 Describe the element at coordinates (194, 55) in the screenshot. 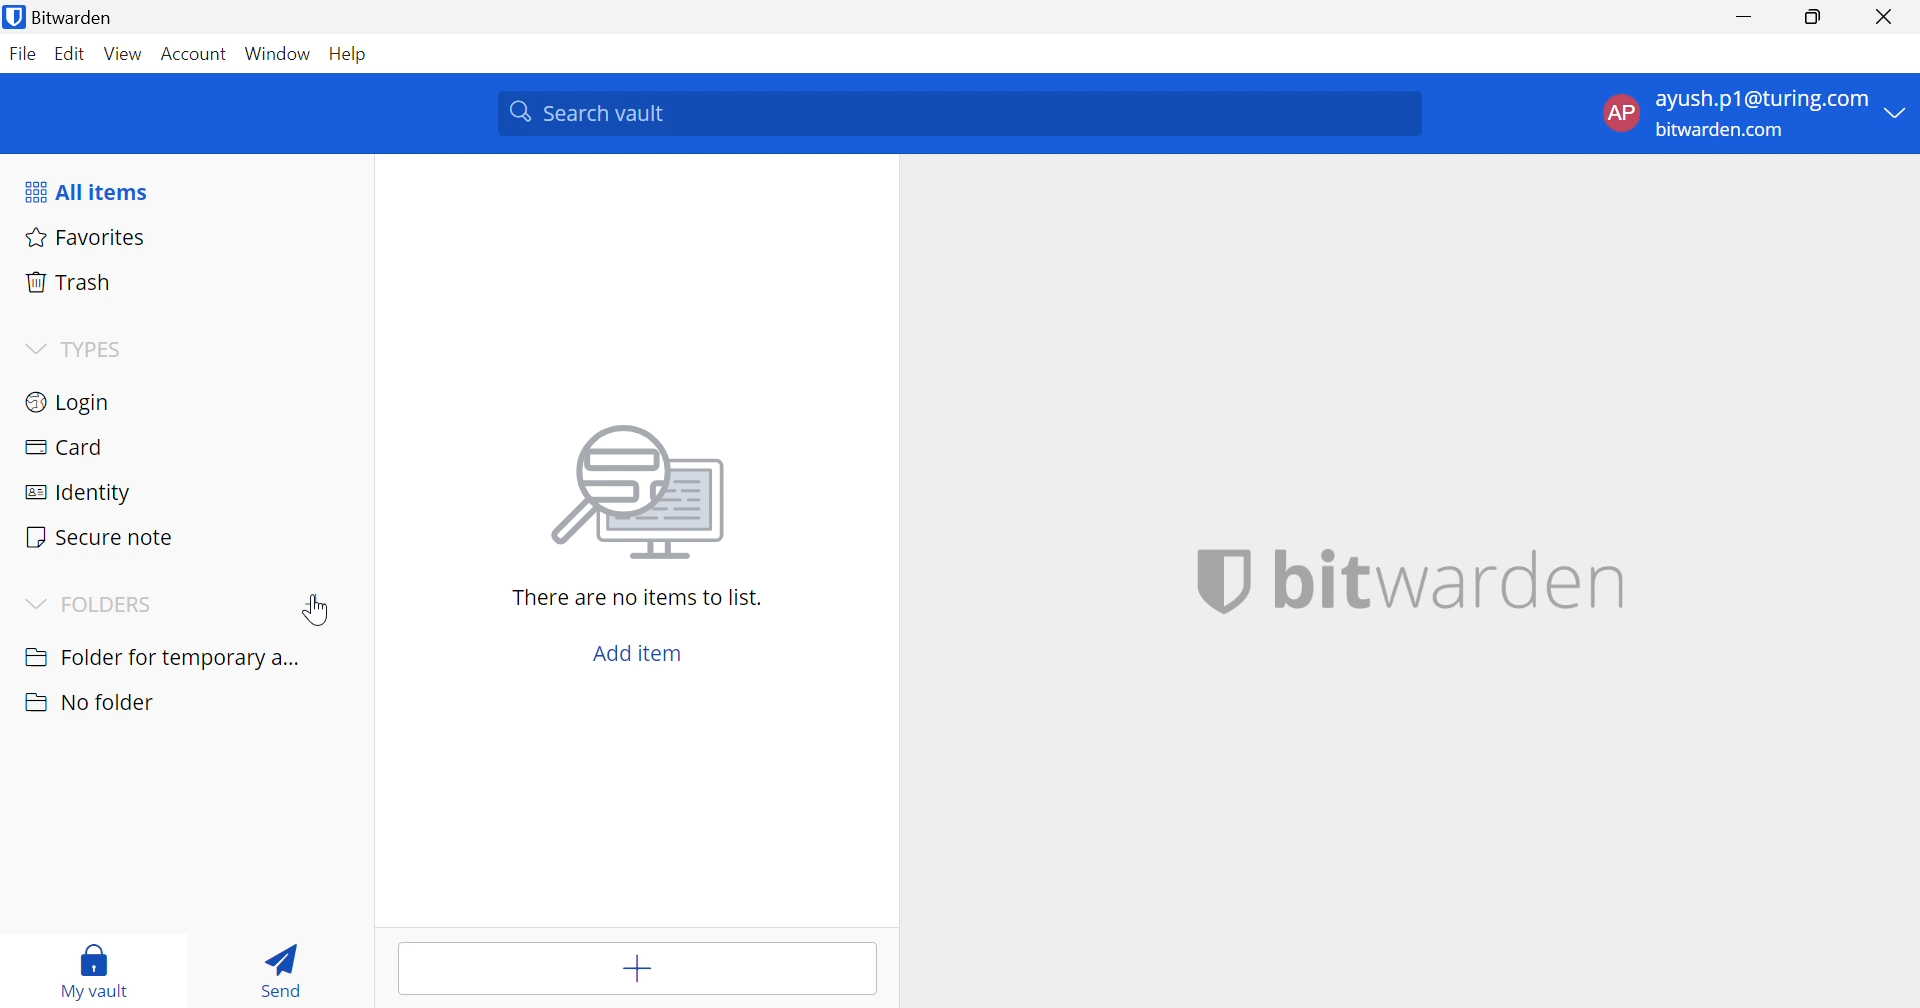

I see `Account` at that location.